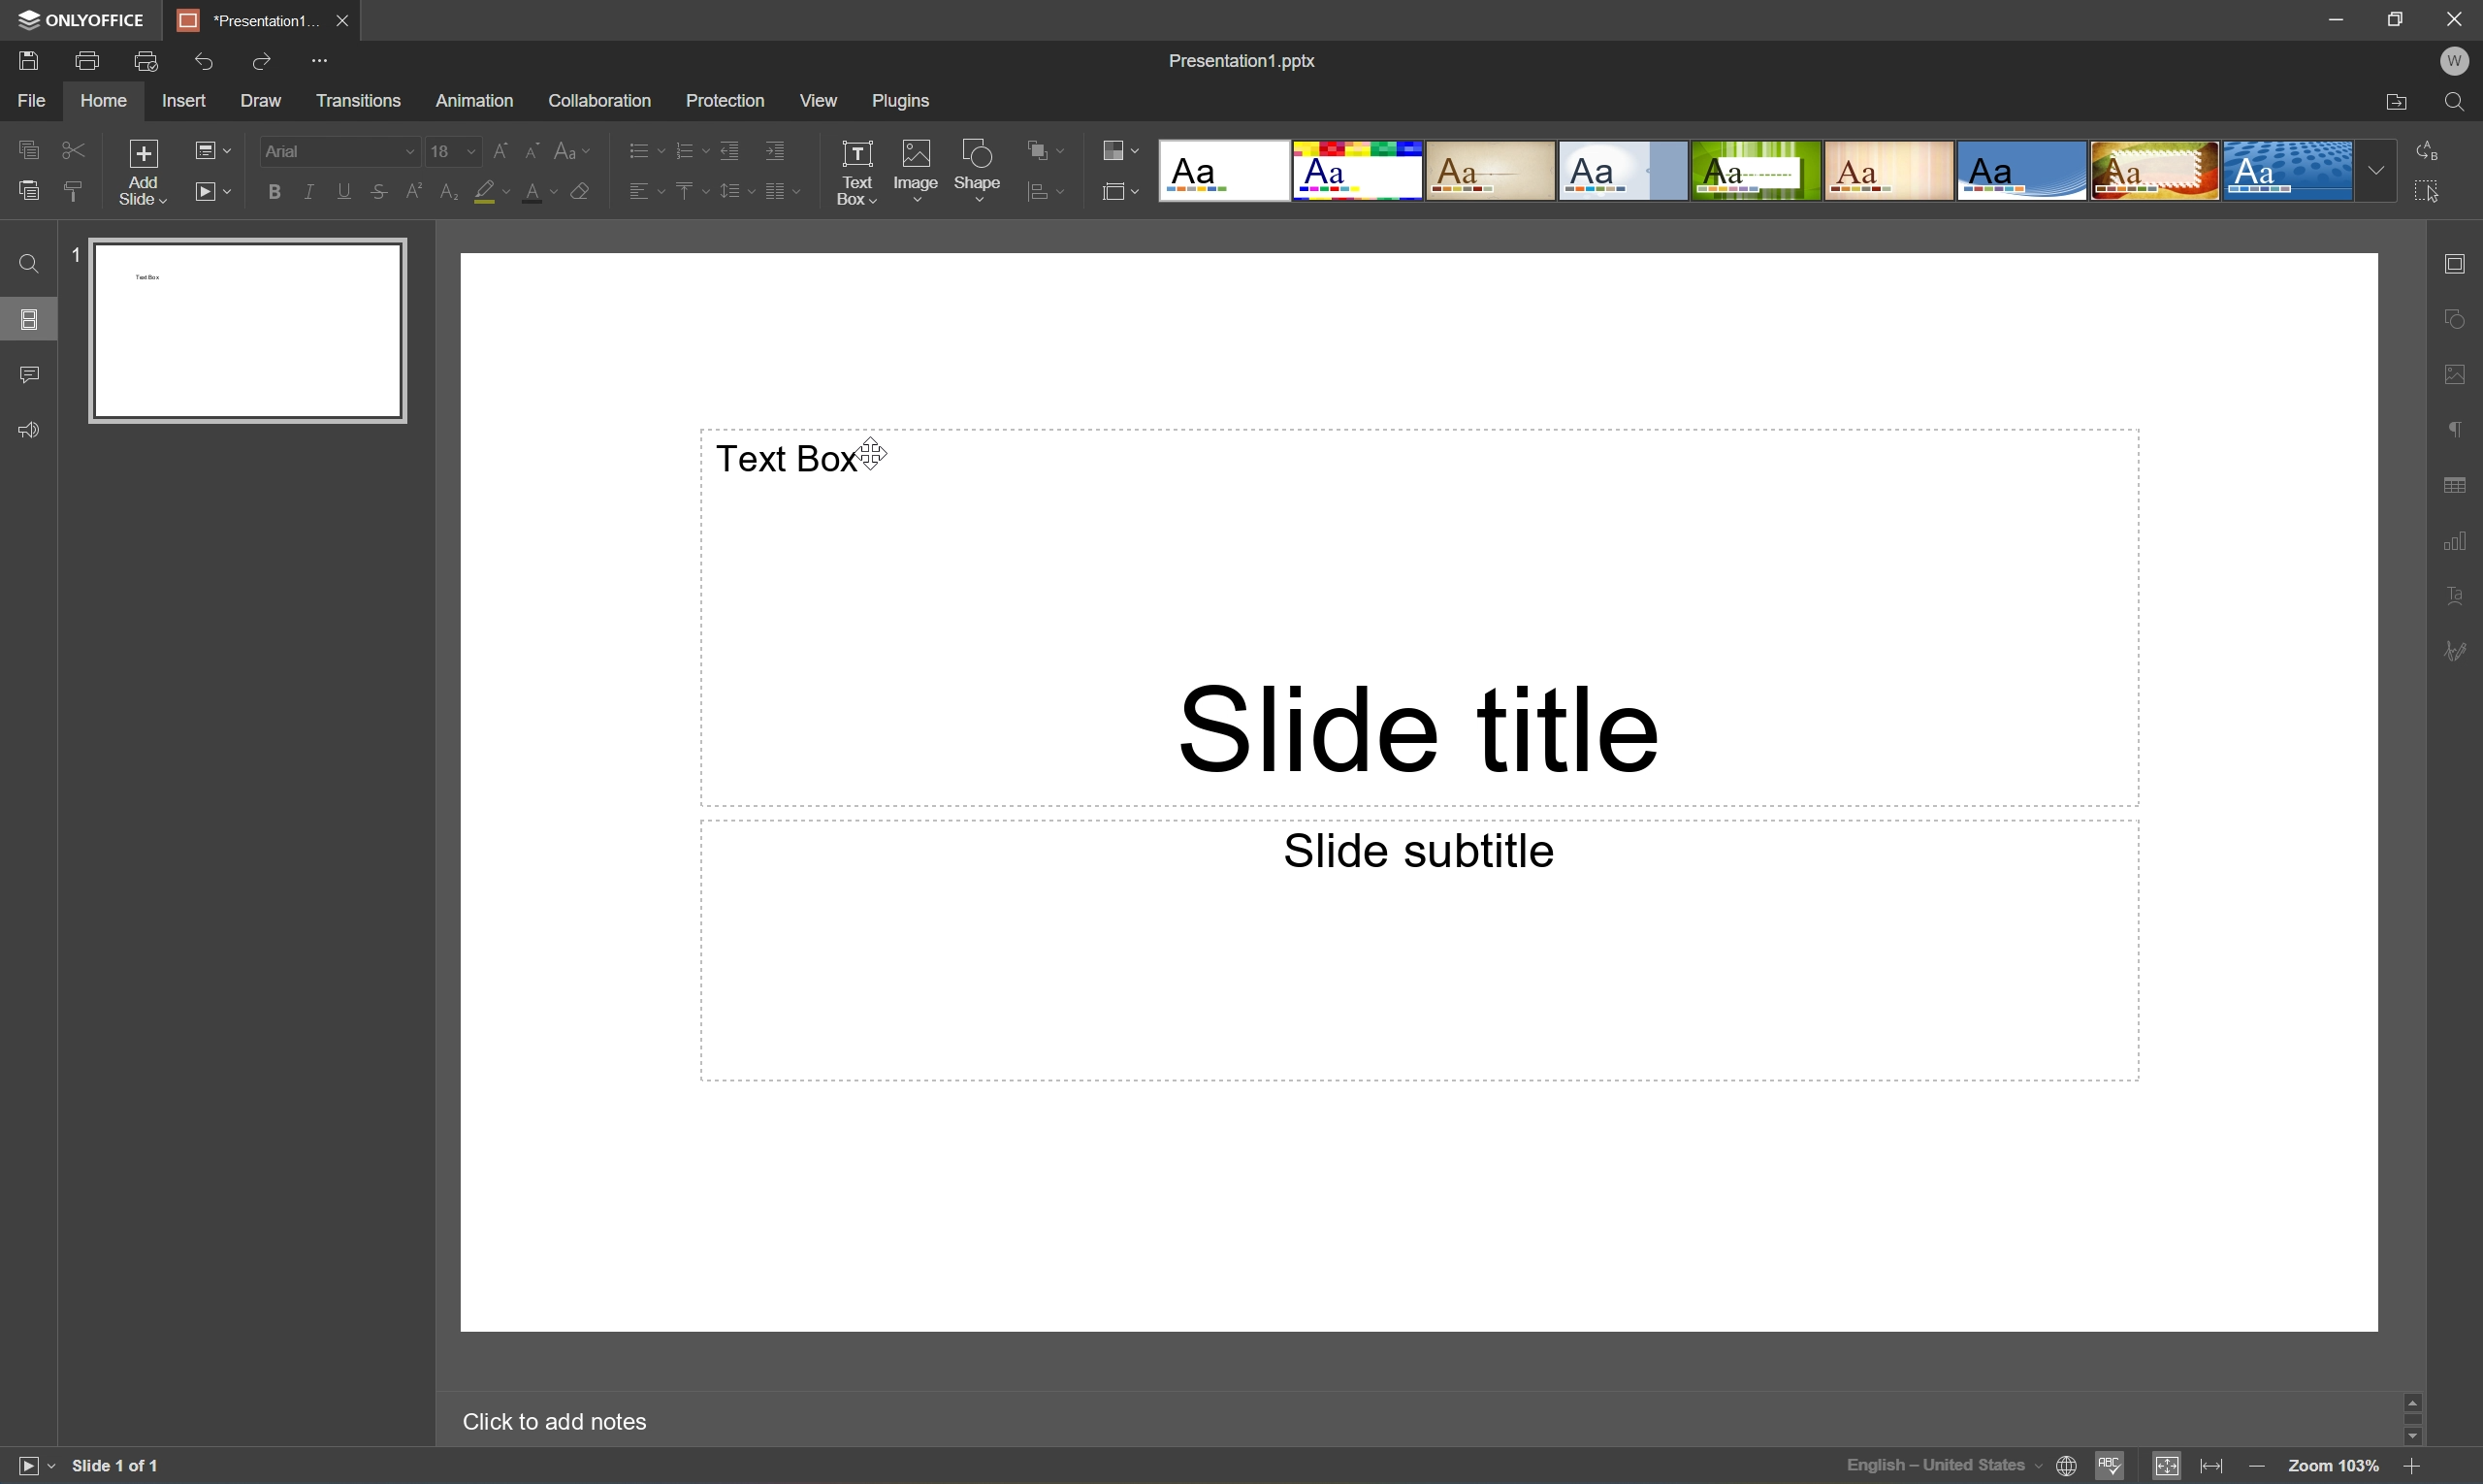 This screenshot has height=1484, width=2483. I want to click on Slide settings, so click(2463, 265).